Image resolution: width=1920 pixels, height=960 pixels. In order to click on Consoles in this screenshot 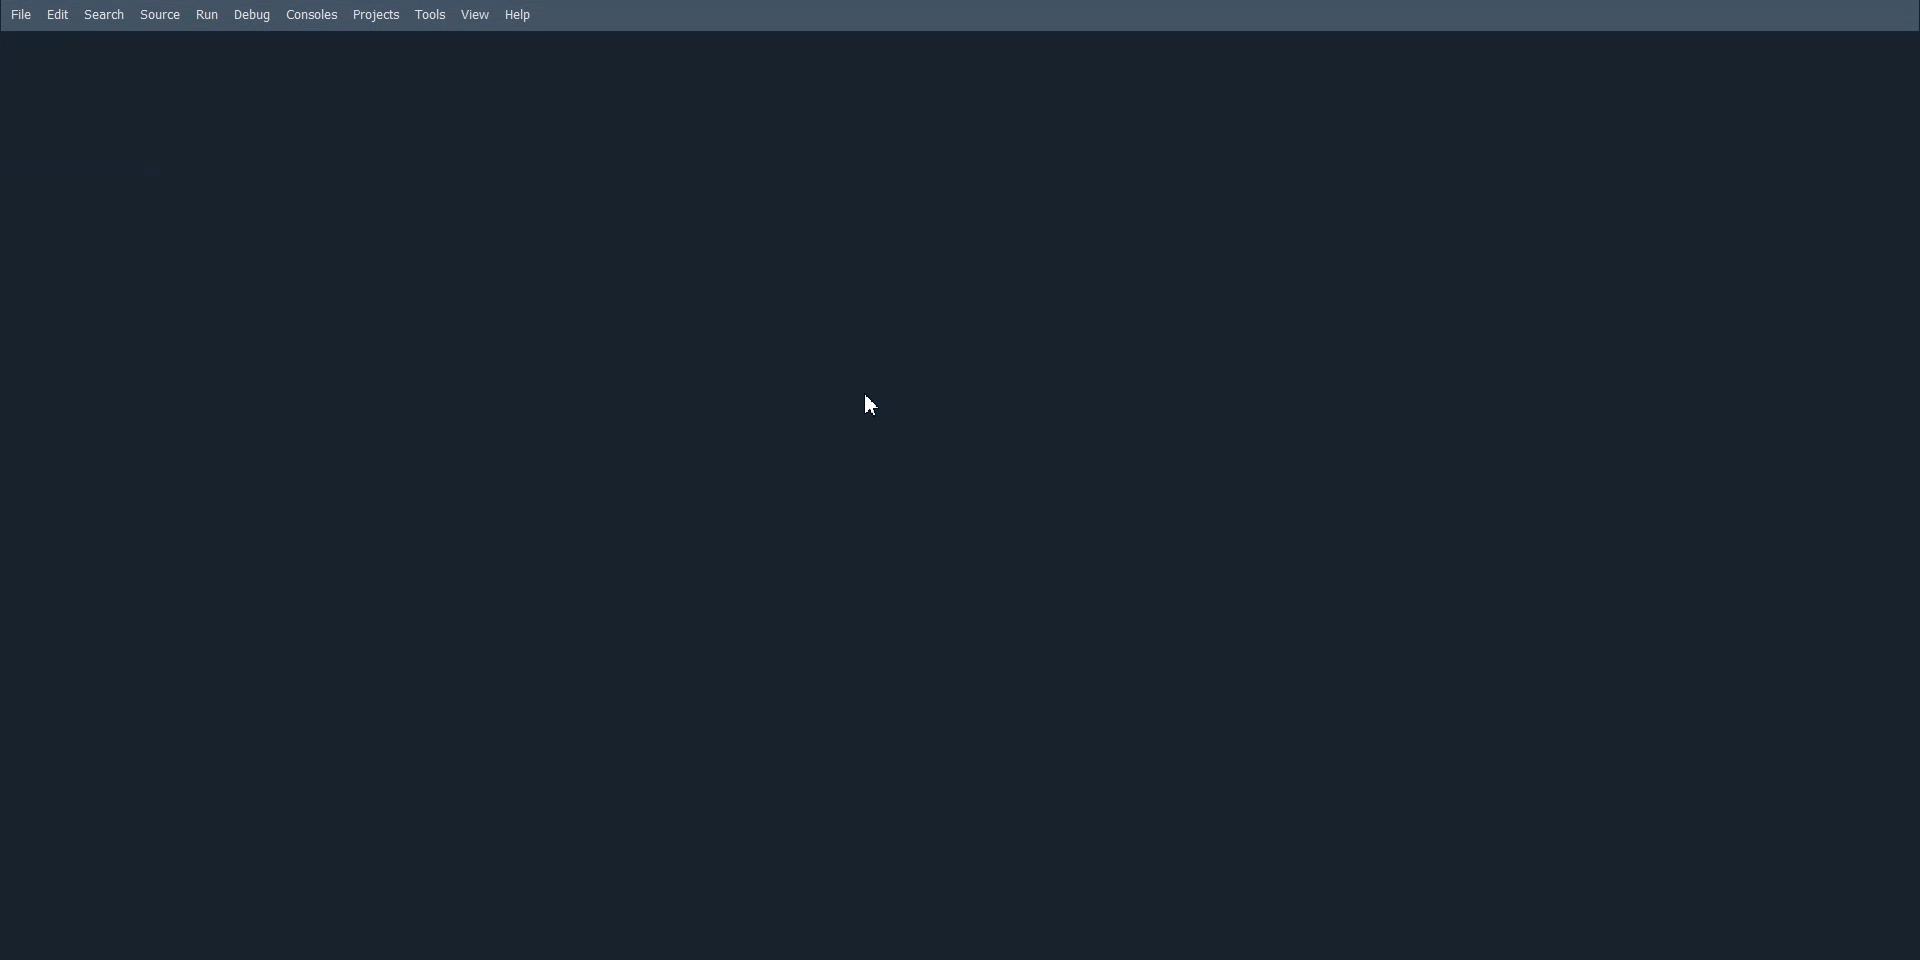, I will do `click(313, 14)`.